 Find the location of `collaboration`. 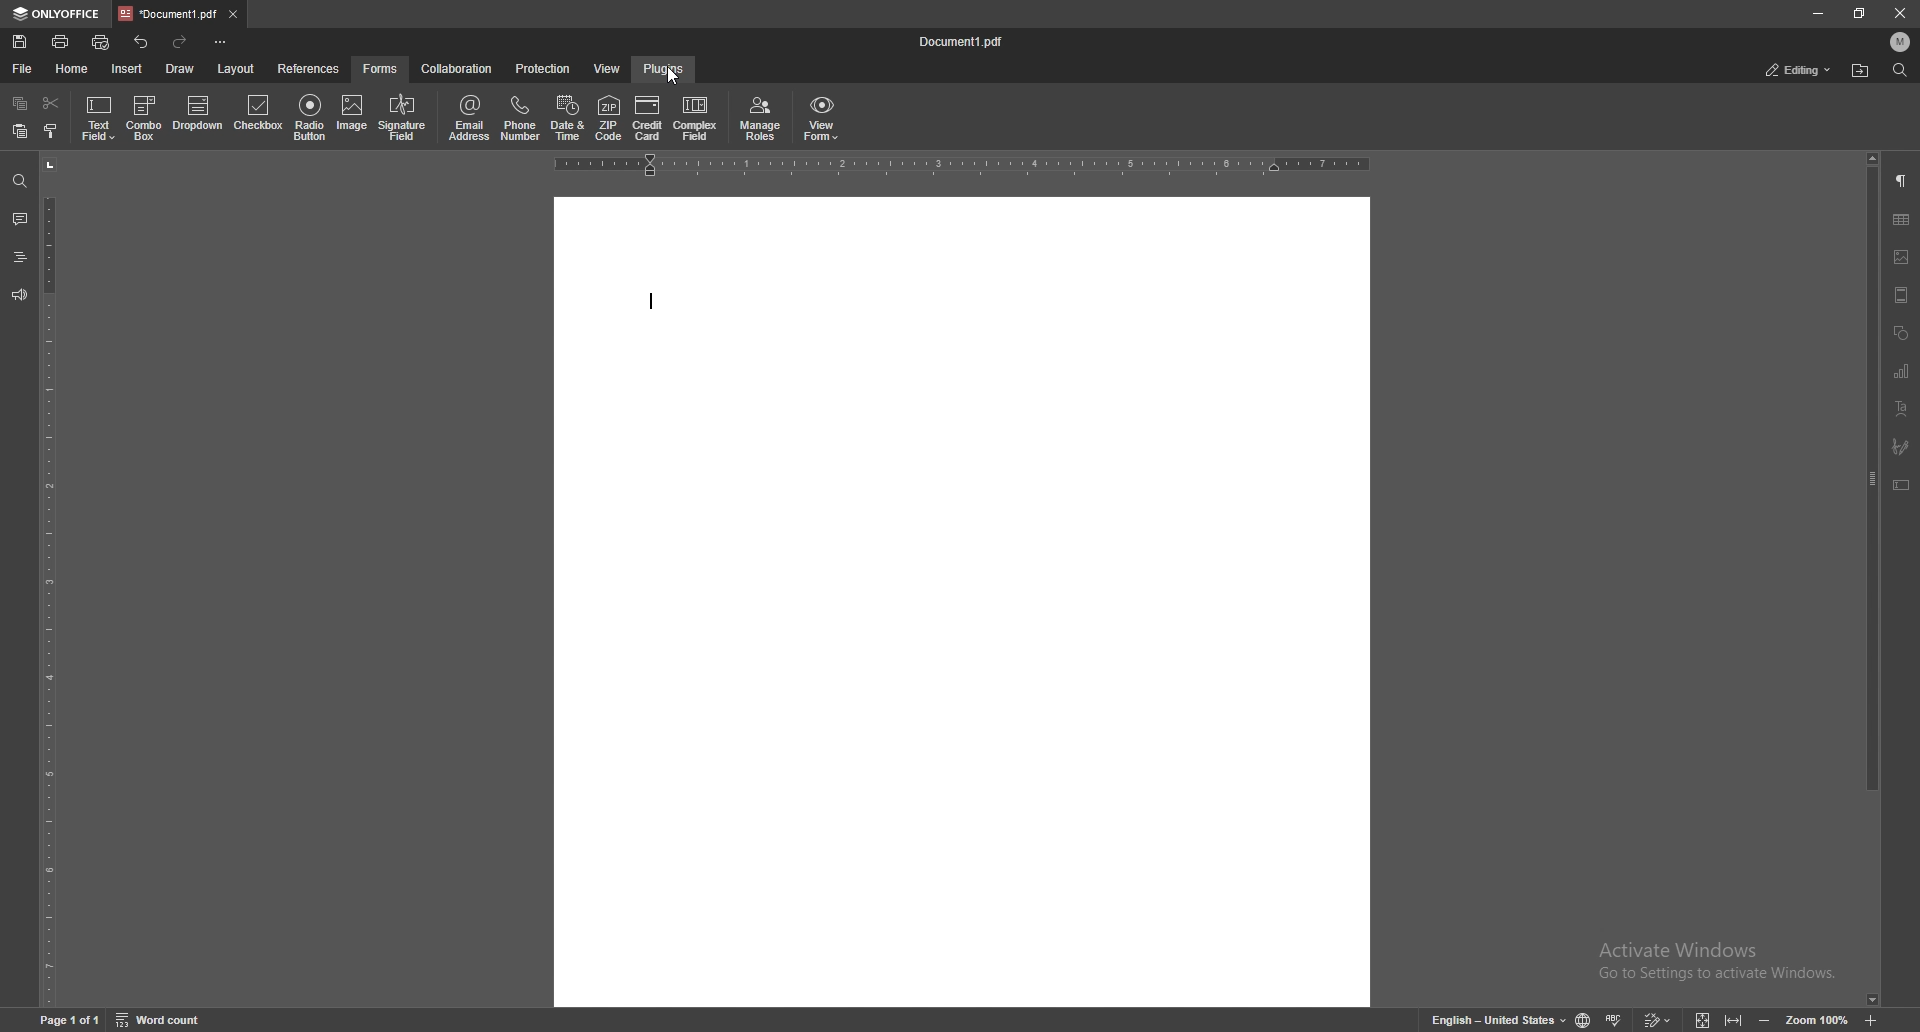

collaboration is located at coordinates (457, 69).